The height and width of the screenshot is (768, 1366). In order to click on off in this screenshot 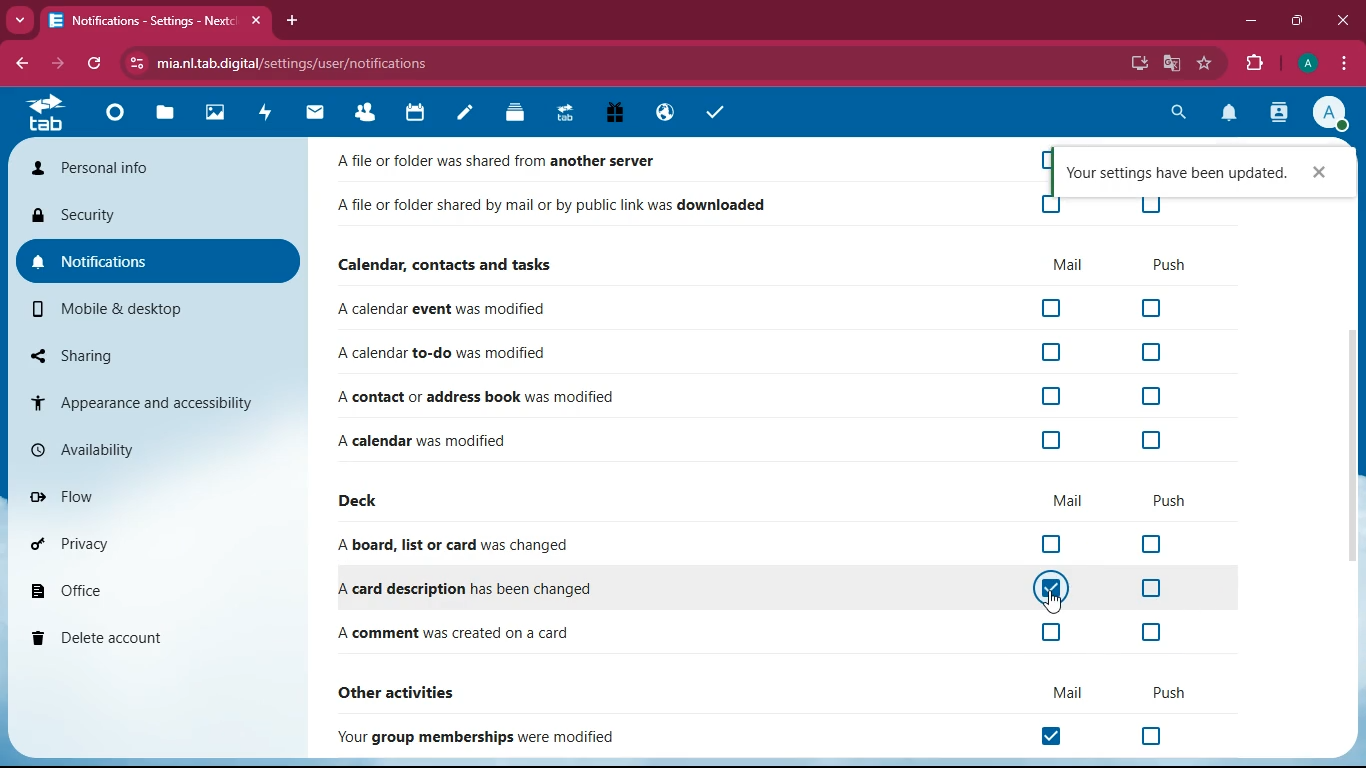, I will do `click(1147, 588)`.